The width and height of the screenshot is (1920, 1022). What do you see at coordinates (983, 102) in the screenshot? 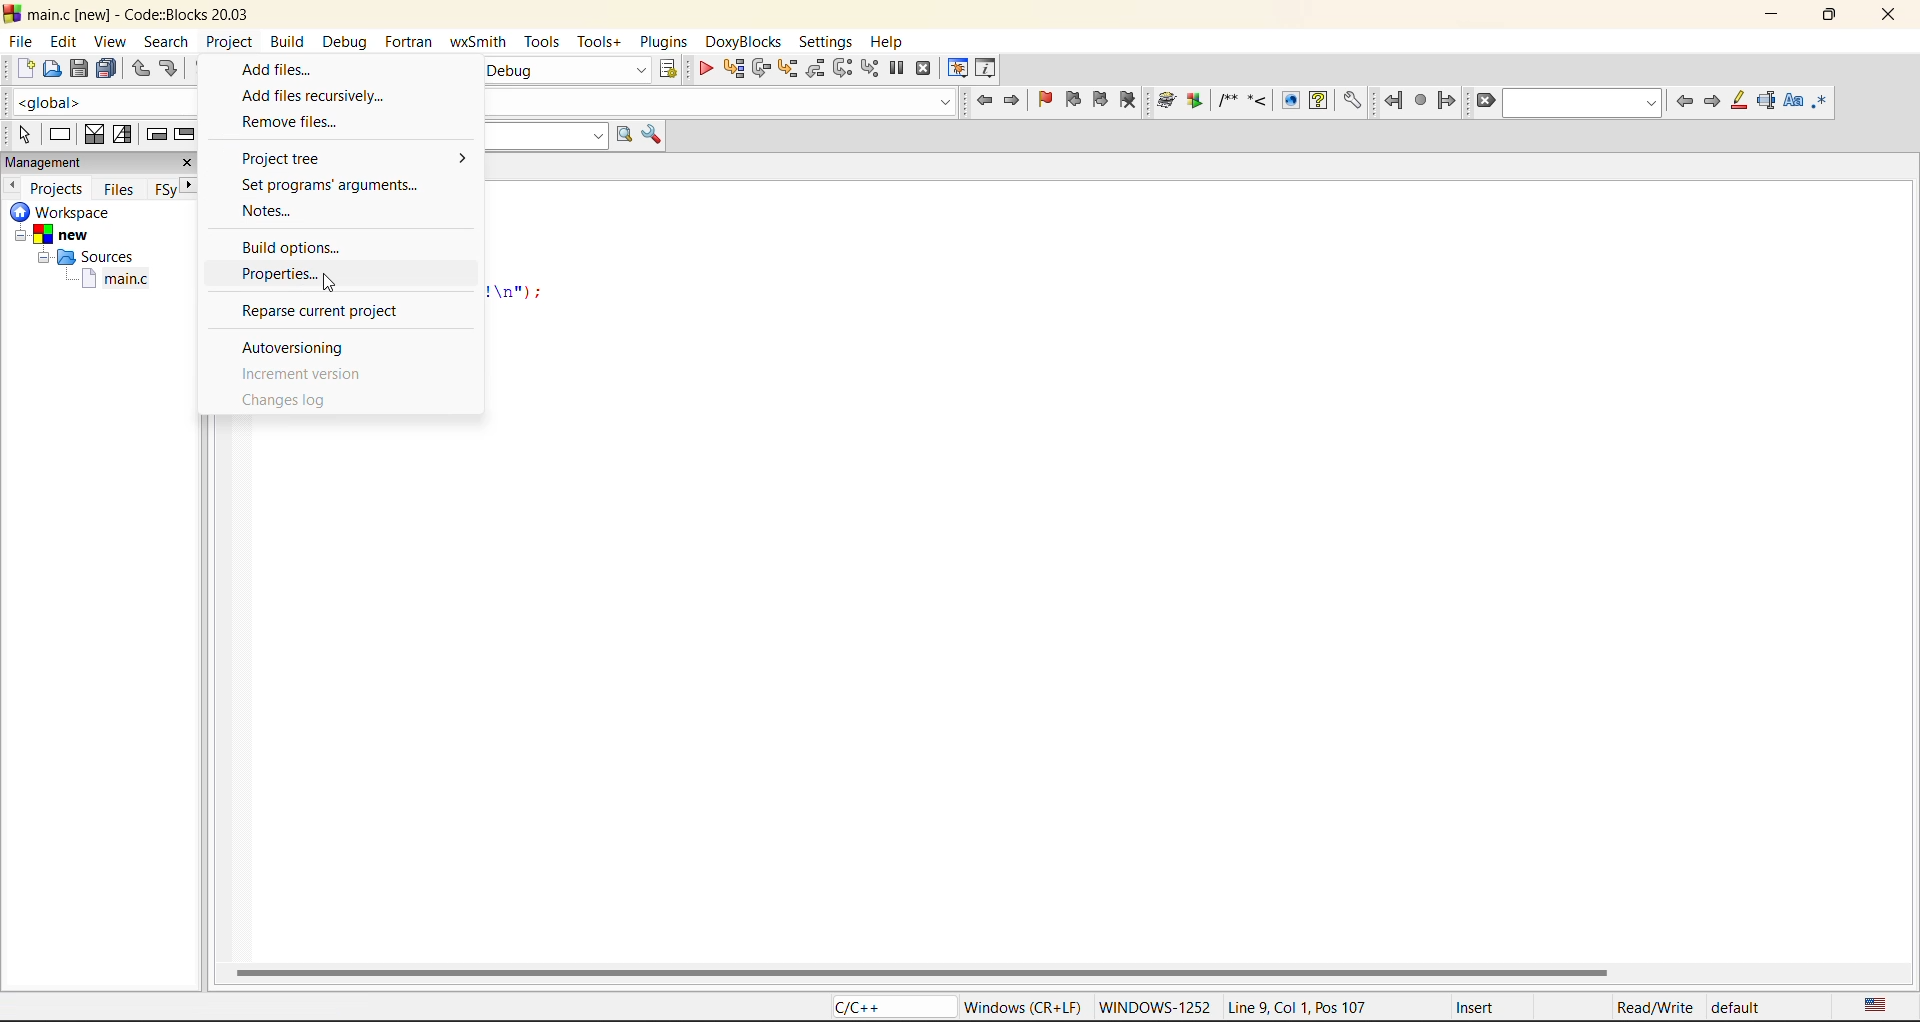
I see `jump back` at bounding box center [983, 102].